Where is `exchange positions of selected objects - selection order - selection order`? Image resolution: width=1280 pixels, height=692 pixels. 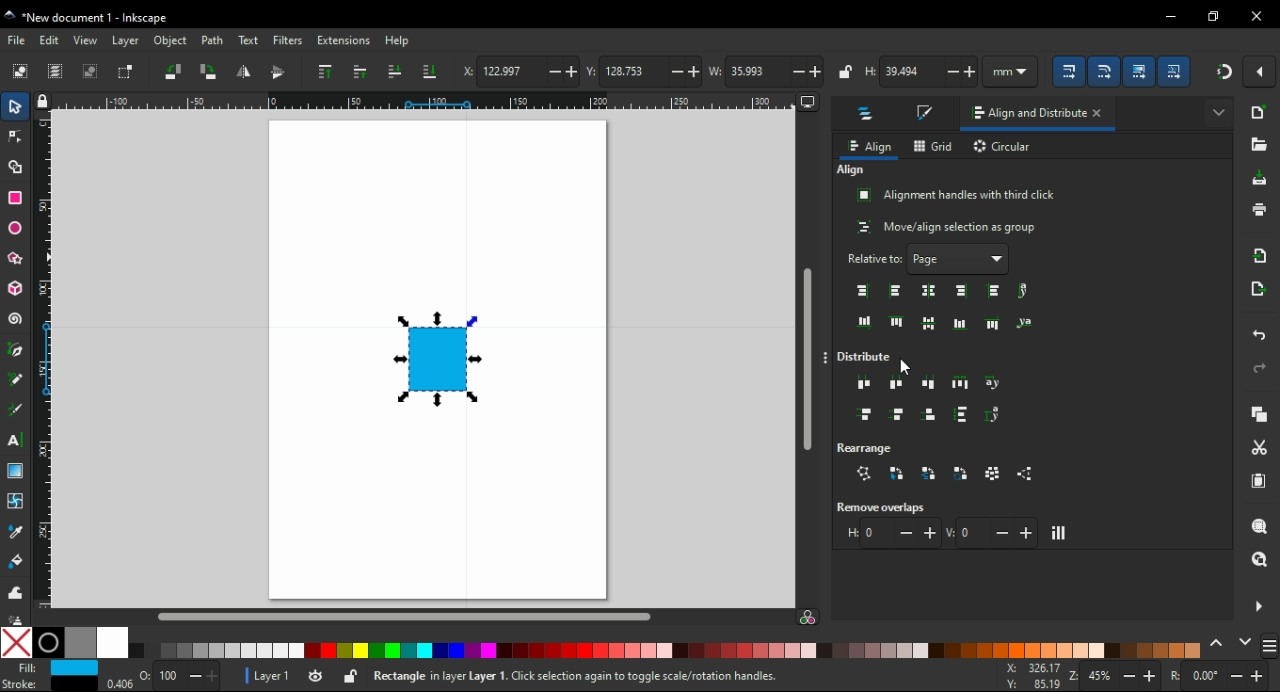
exchange positions of selected objects - selection order - selection order is located at coordinates (897, 473).